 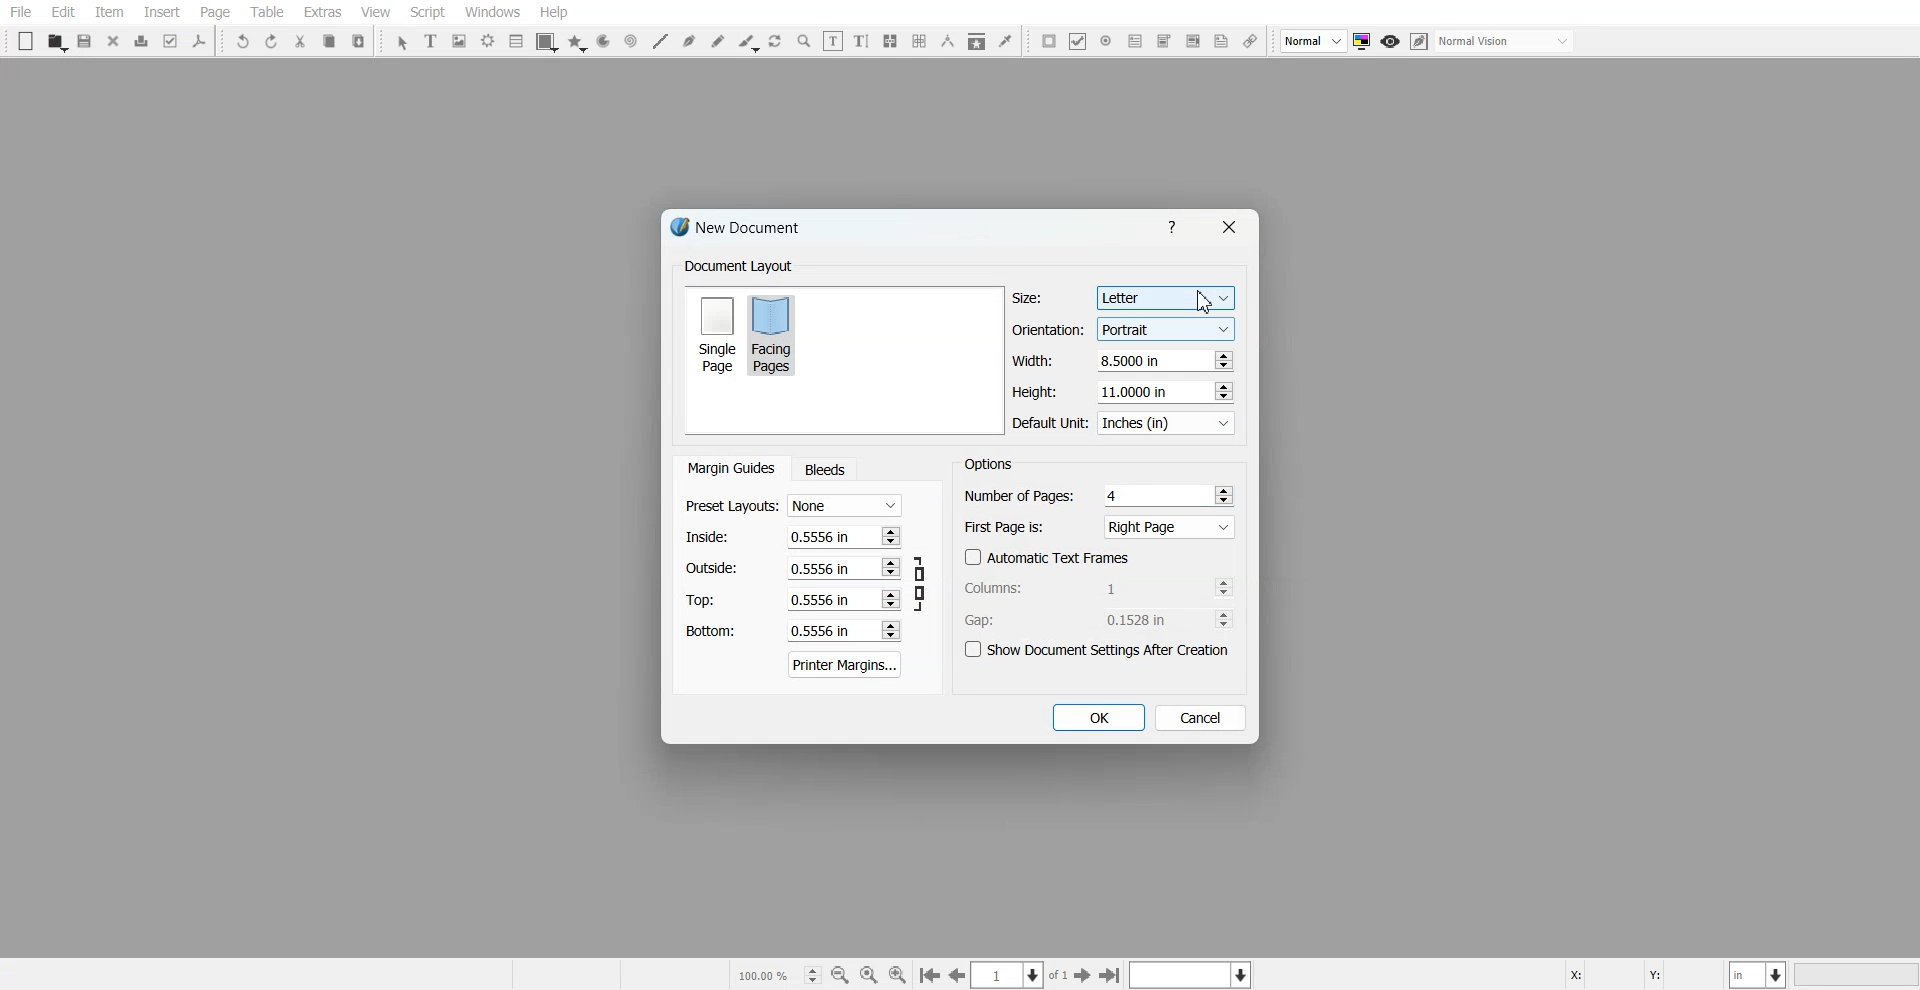 What do you see at coordinates (791, 631) in the screenshot?
I see `Bottom margin adjuster` at bounding box center [791, 631].